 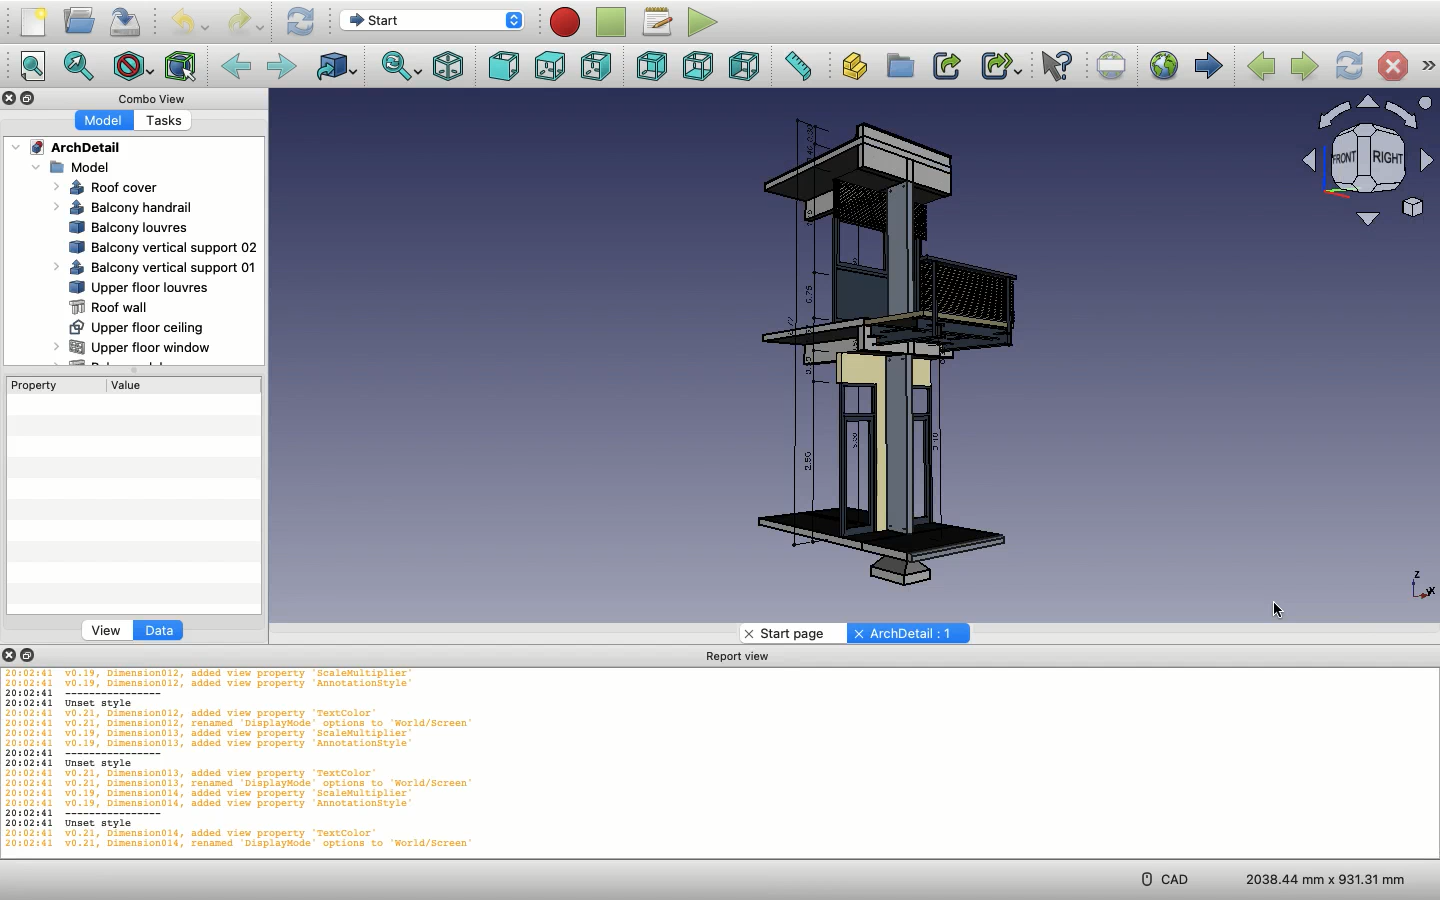 What do you see at coordinates (728, 656) in the screenshot?
I see `Report view` at bounding box center [728, 656].